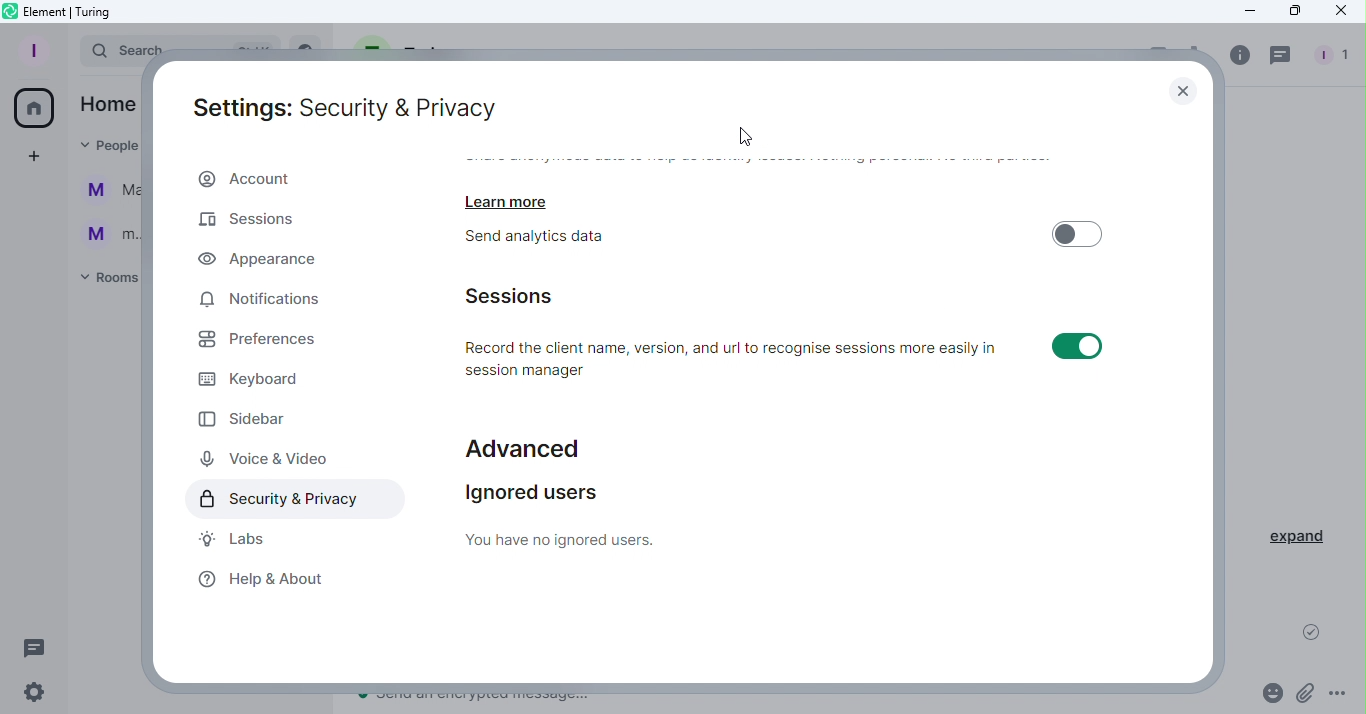 This screenshot has height=714, width=1366. What do you see at coordinates (276, 261) in the screenshot?
I see `Appearance` at bounding box center [276, 261].